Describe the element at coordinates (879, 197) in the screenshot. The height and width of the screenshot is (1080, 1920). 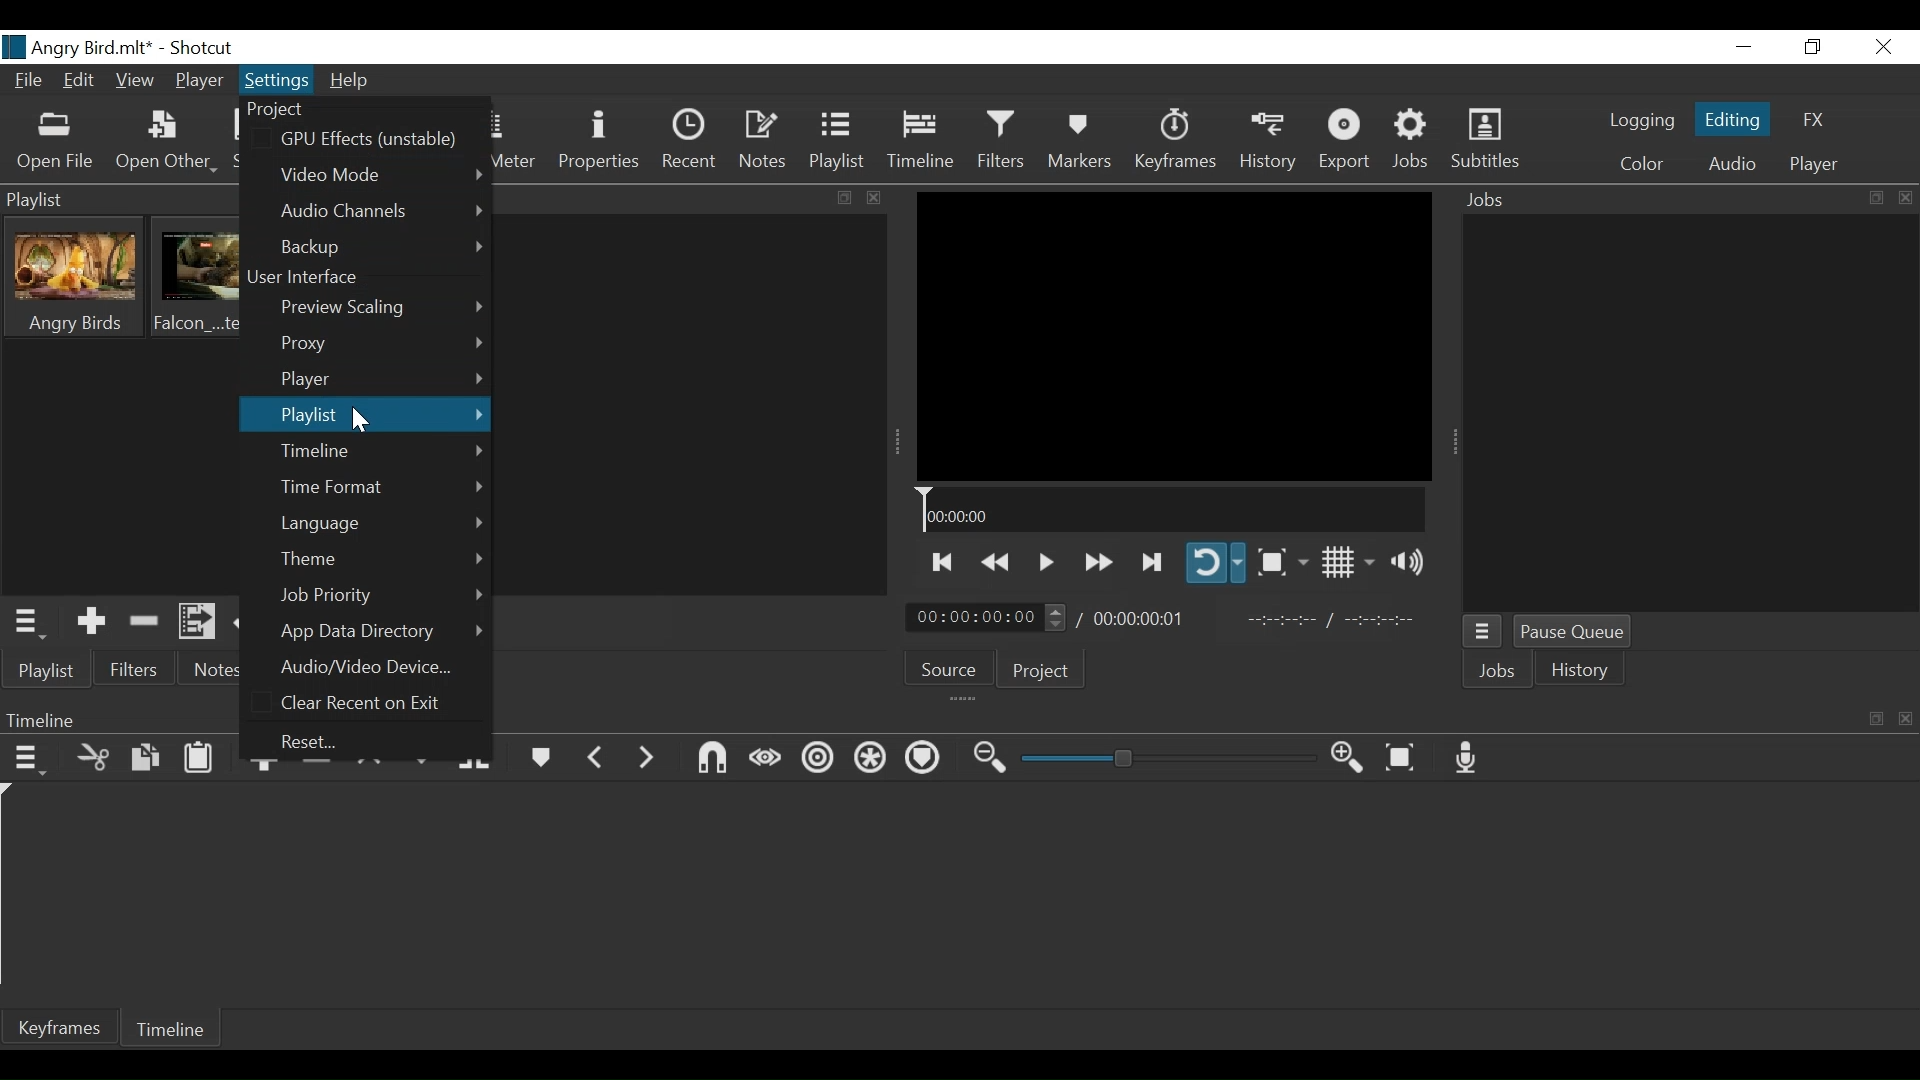
I see `close` at that location.